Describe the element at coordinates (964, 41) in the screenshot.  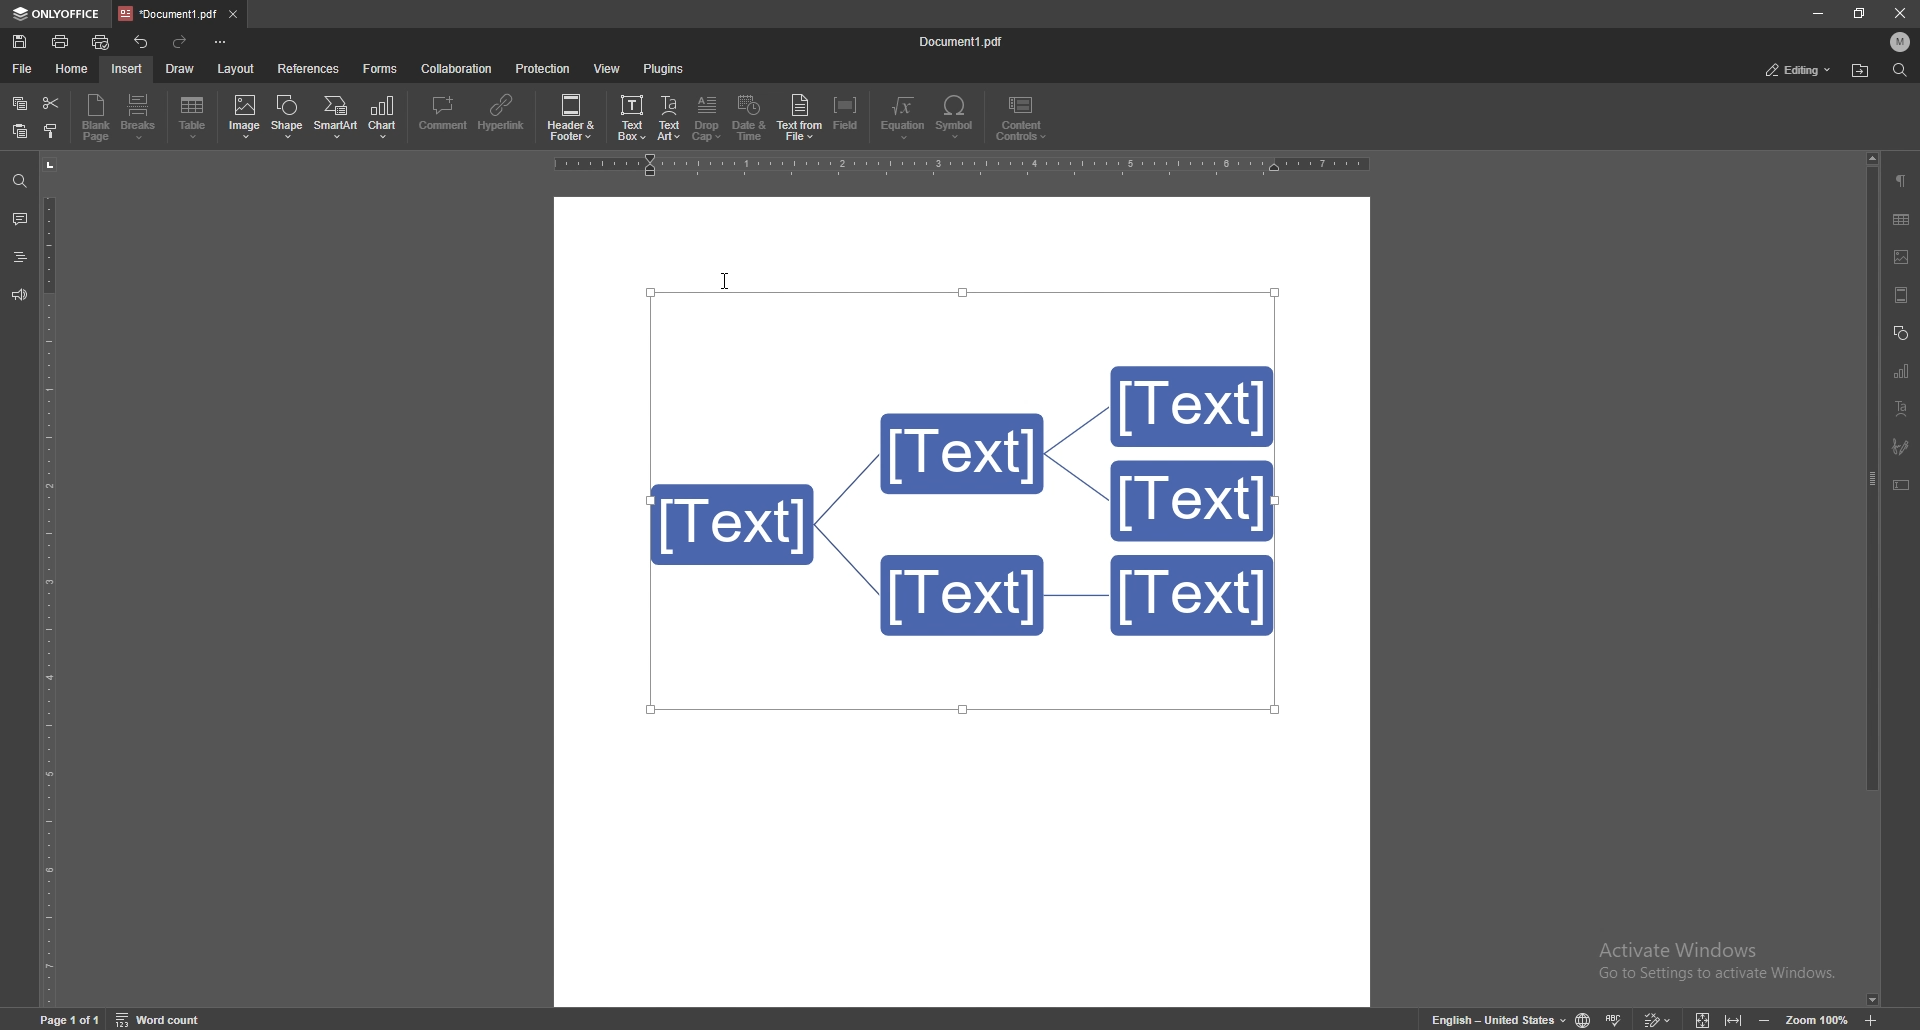
I see `file name` at that location.